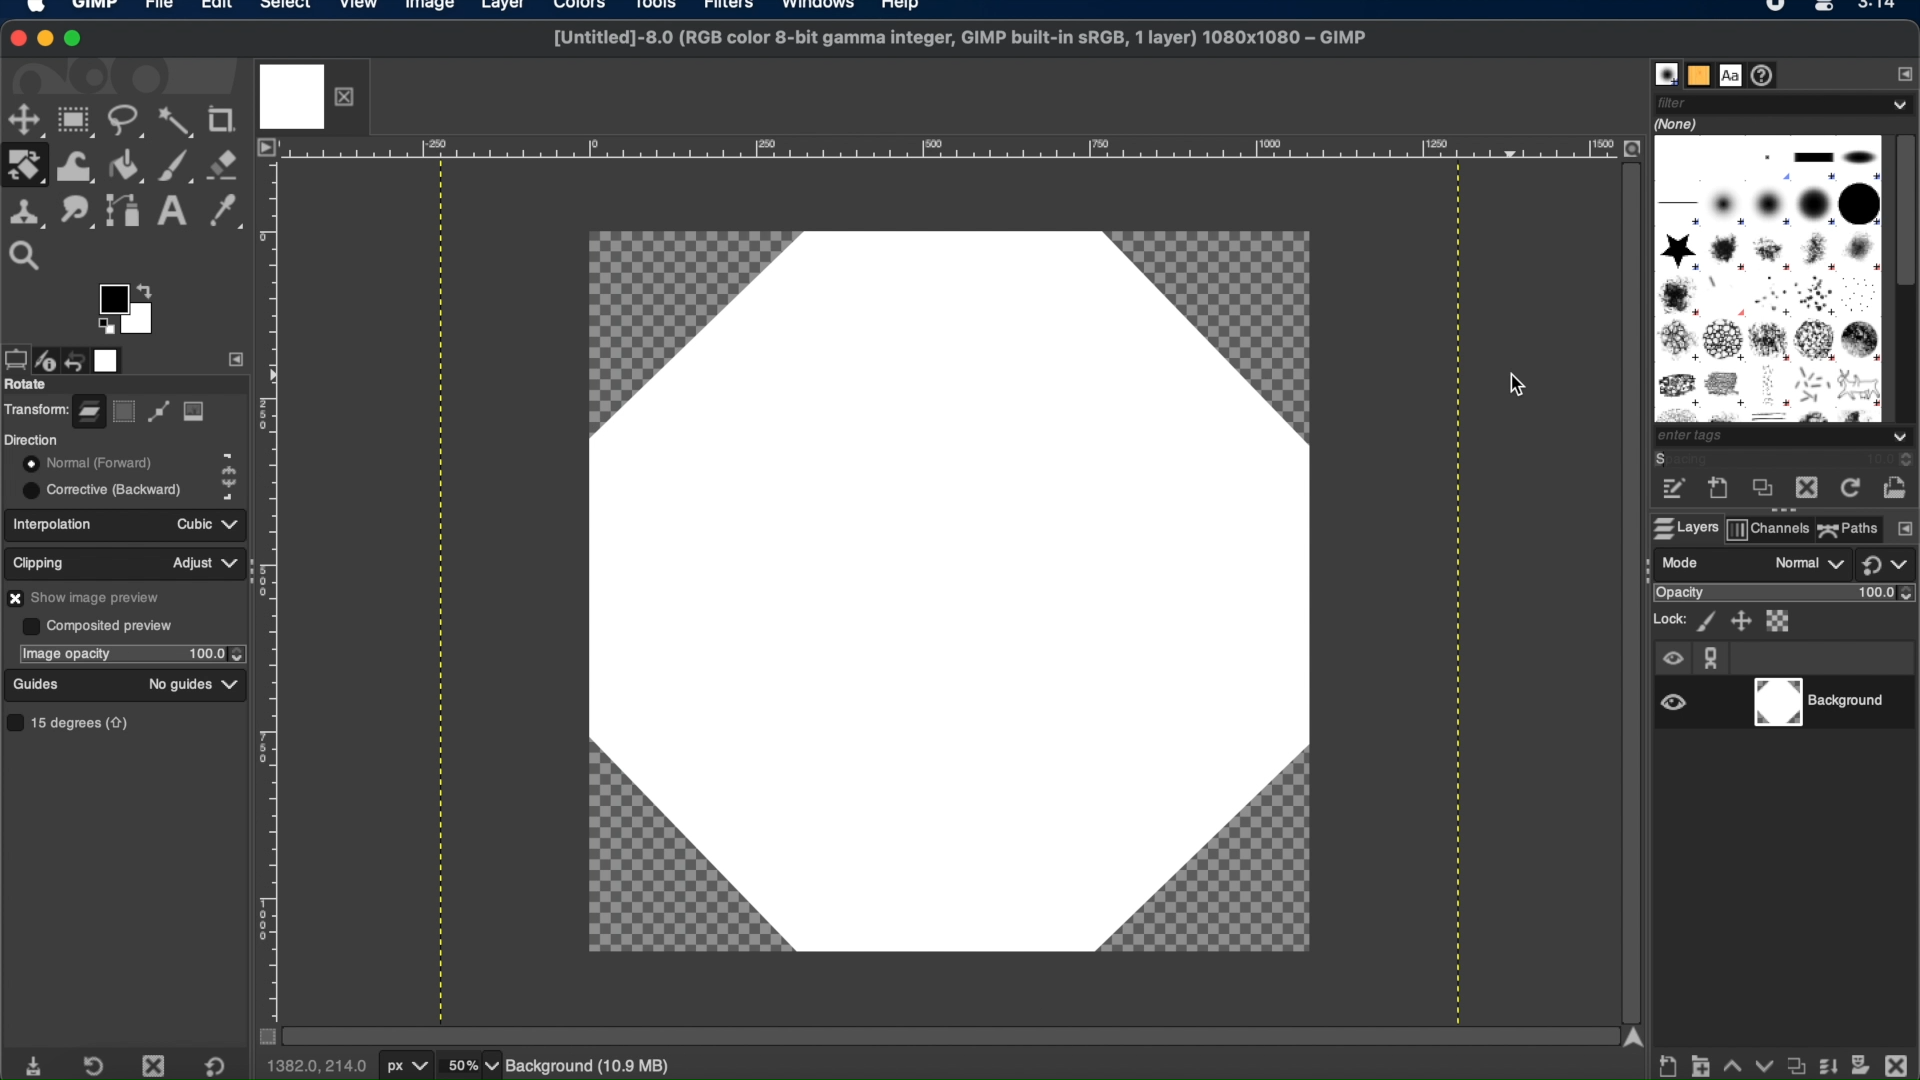 Image resolution: width=1920 pixels, height=1080 pixels. Describe the element at coordinates (237, 358) in the screenshot. I see `side bar settings` at that location.